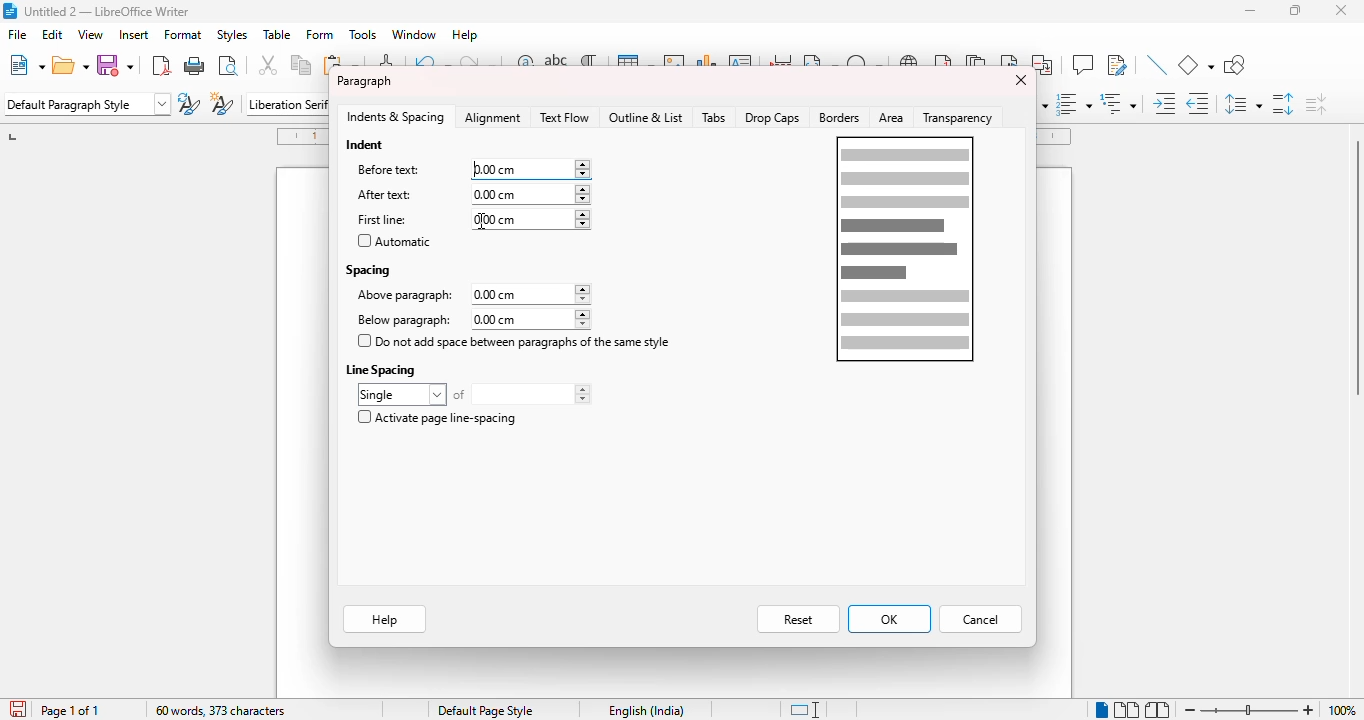 The width and height of the screenshot is (1364, 720). I want to click on show draw functions, so click(1234, 65).